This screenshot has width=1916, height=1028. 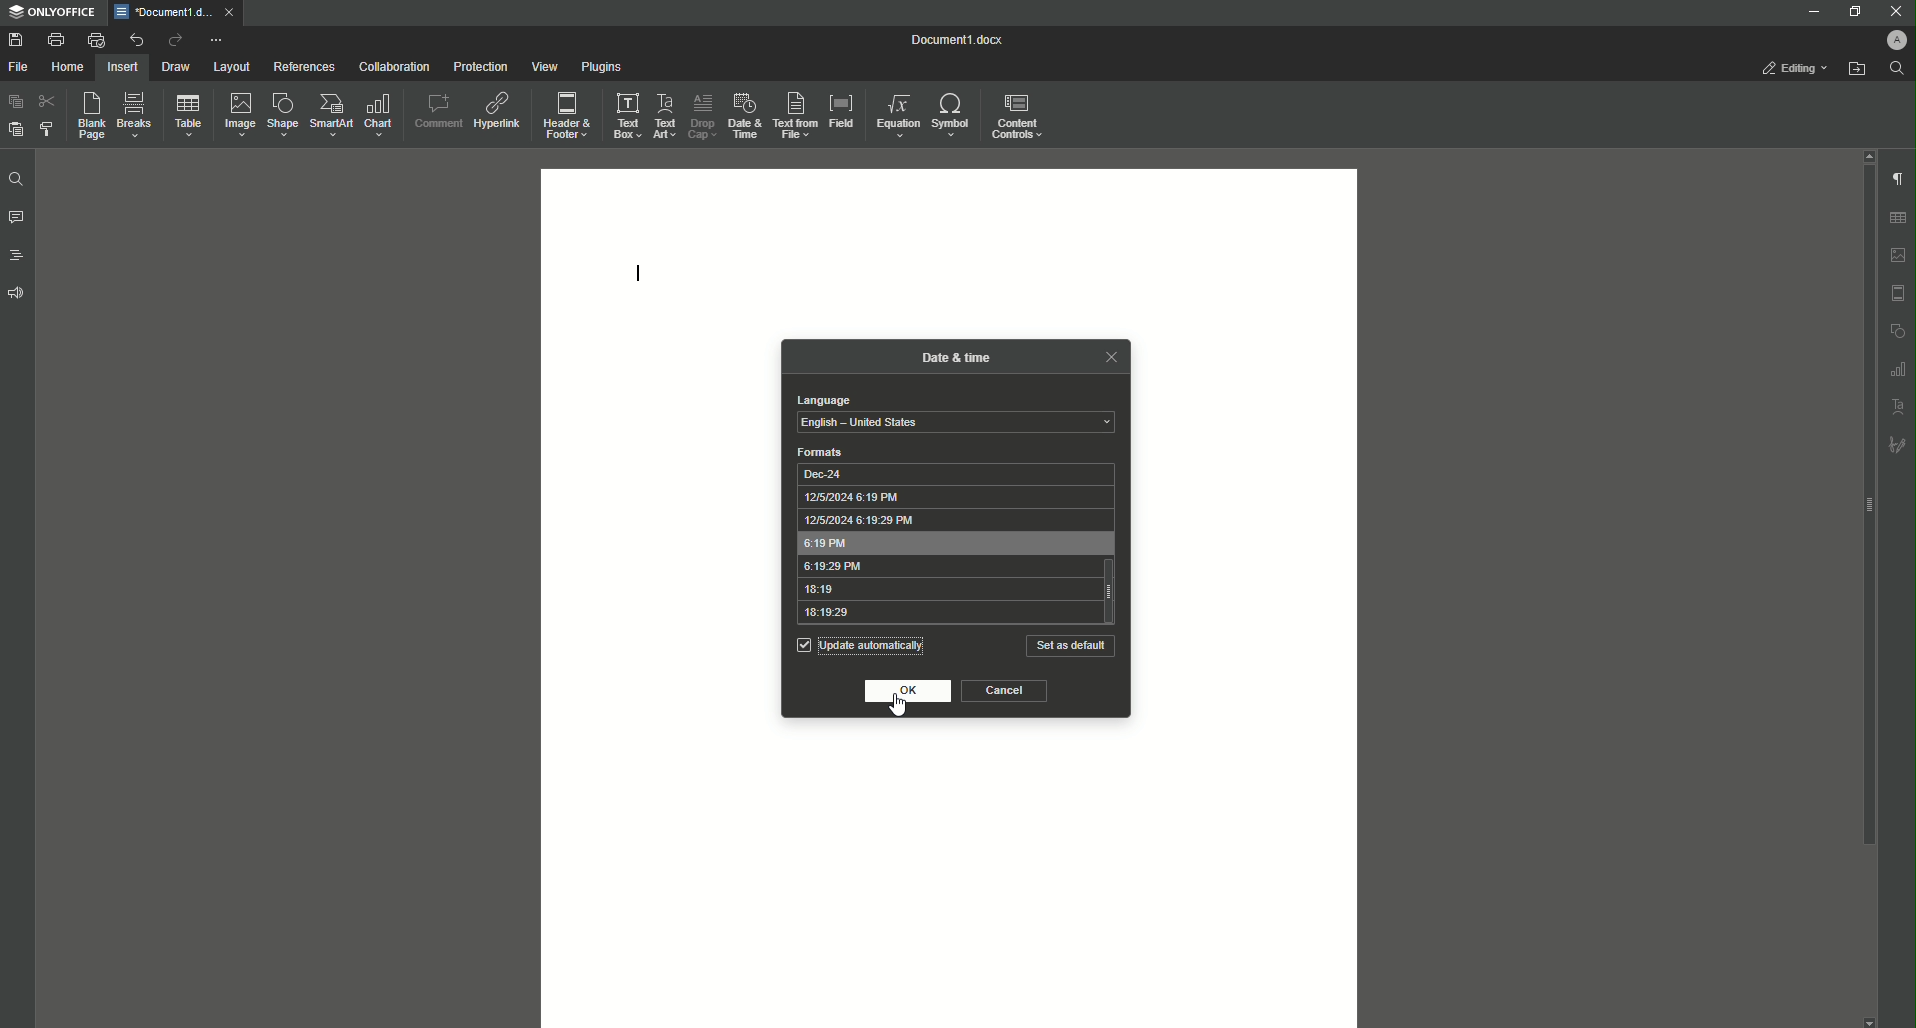 I want to click on Find, so click(x=15, y=179).